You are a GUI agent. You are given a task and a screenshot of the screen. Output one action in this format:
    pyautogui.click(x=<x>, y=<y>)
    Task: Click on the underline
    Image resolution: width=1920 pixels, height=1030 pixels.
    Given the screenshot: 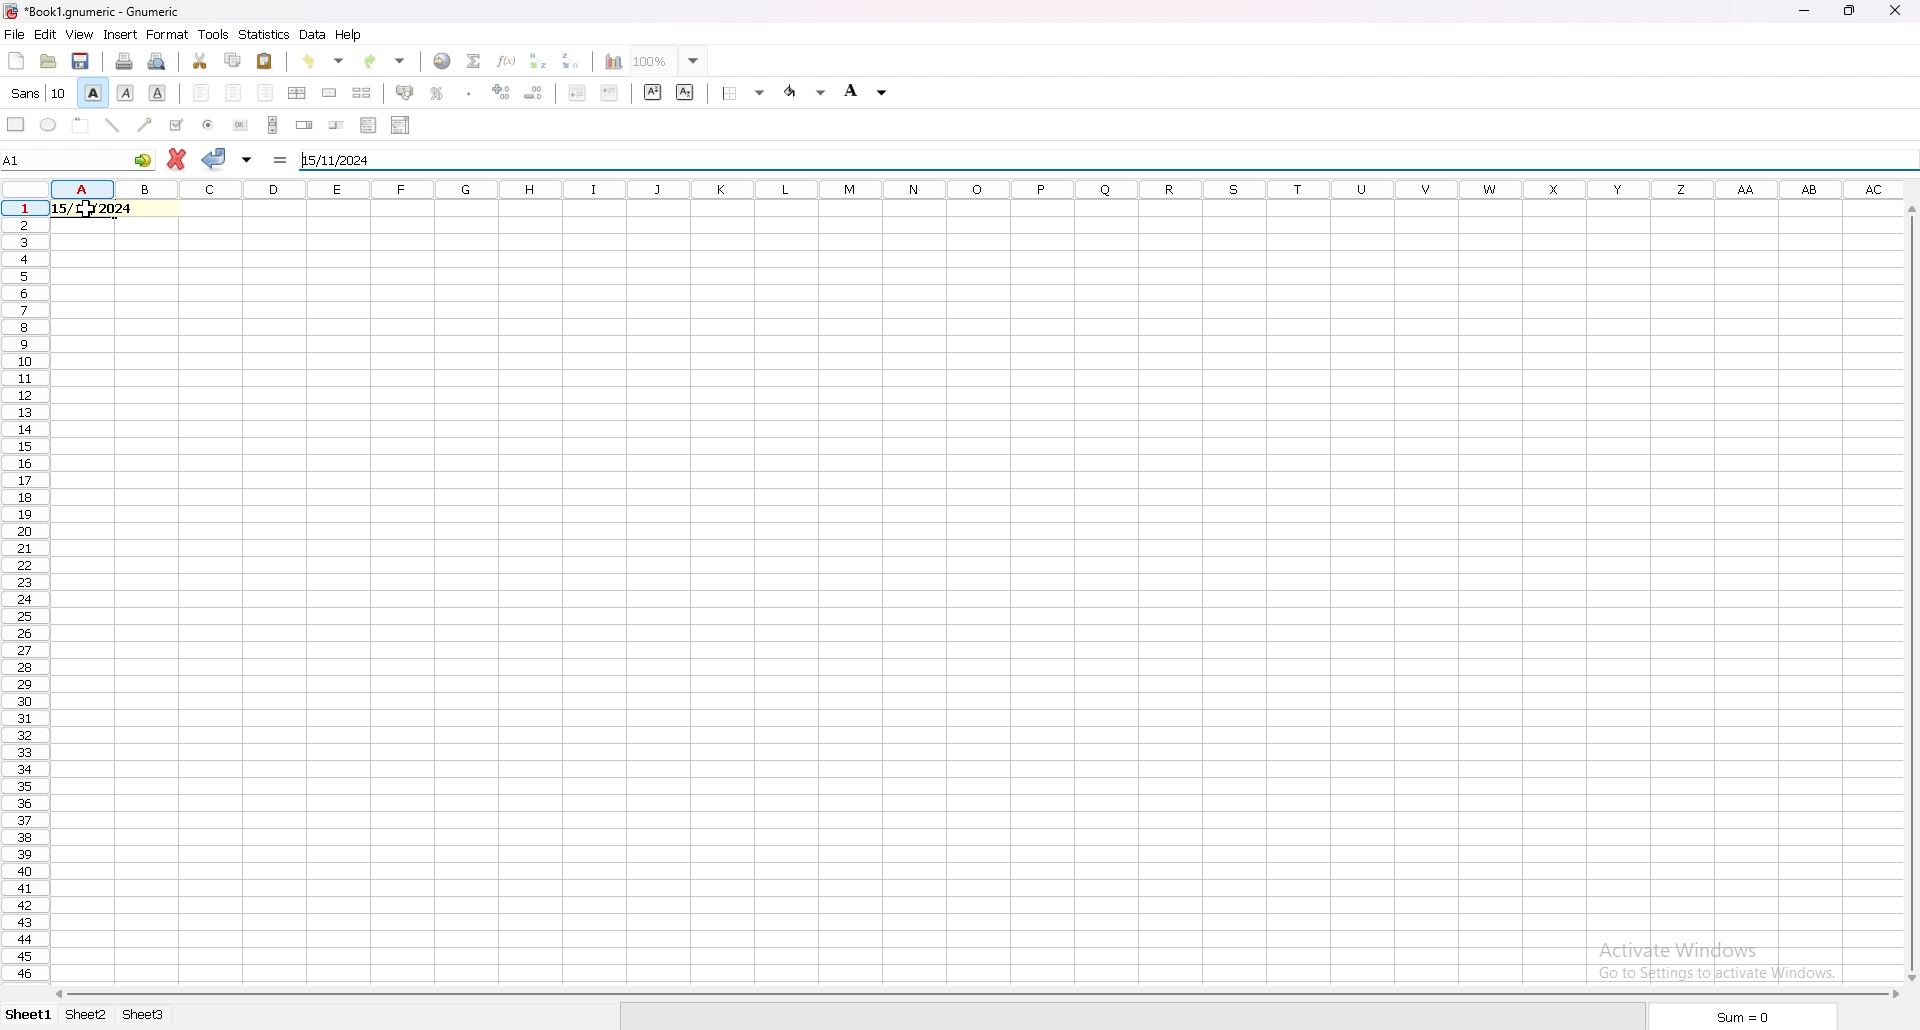 What is the action you would take?
    pyautogui.click(x=159, y=94)
    